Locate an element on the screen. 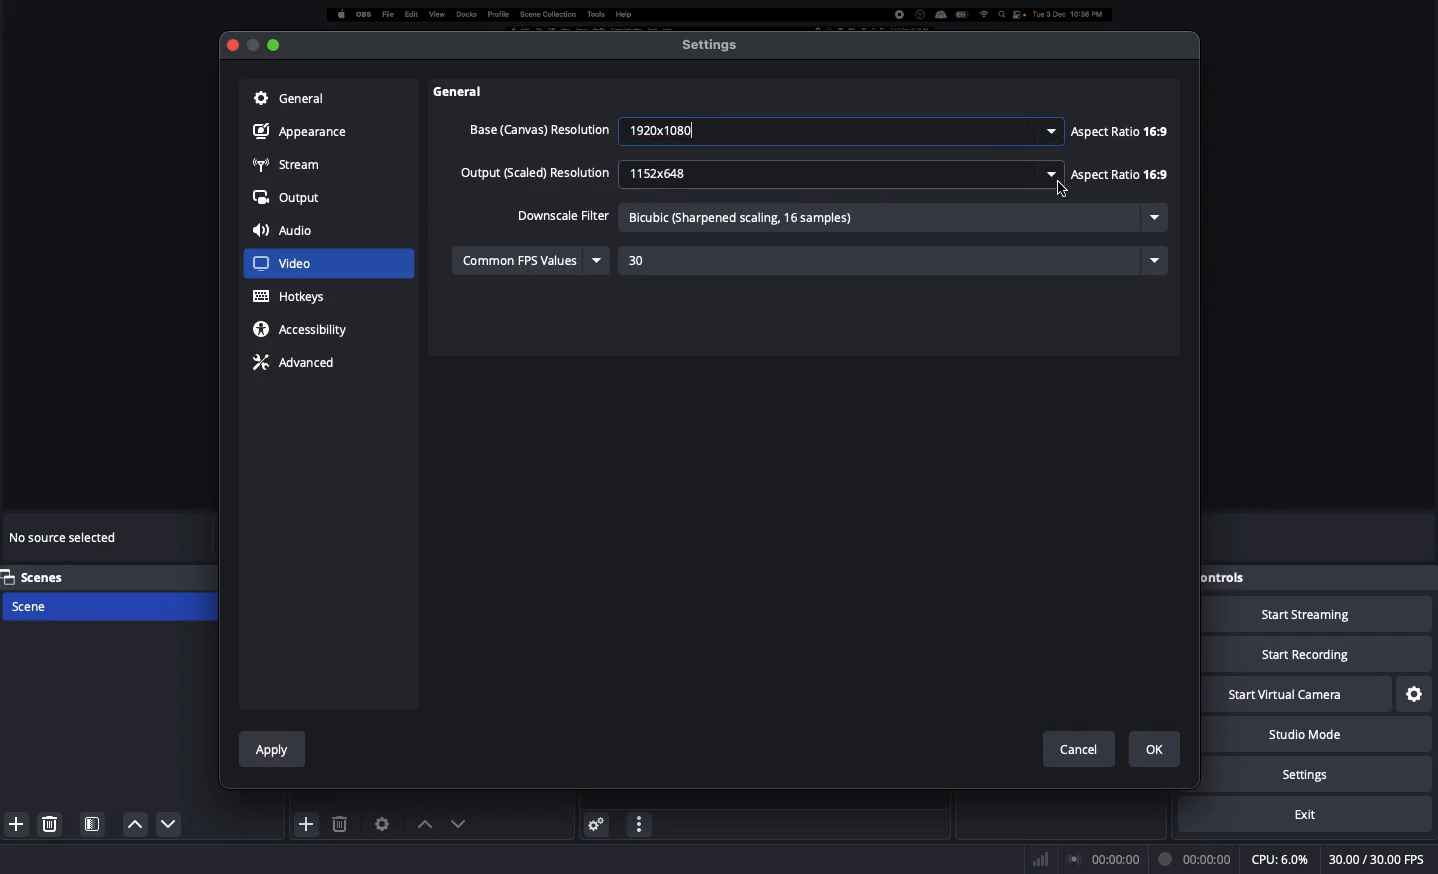  Bicubic is located at coordinates (892, 218).